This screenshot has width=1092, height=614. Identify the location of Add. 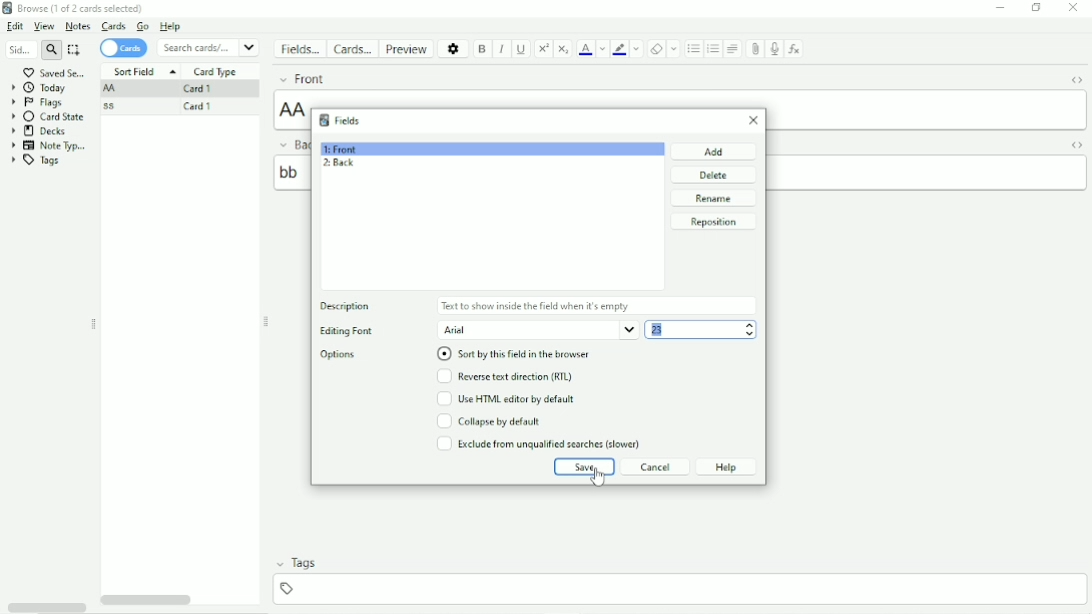
(714, 151).